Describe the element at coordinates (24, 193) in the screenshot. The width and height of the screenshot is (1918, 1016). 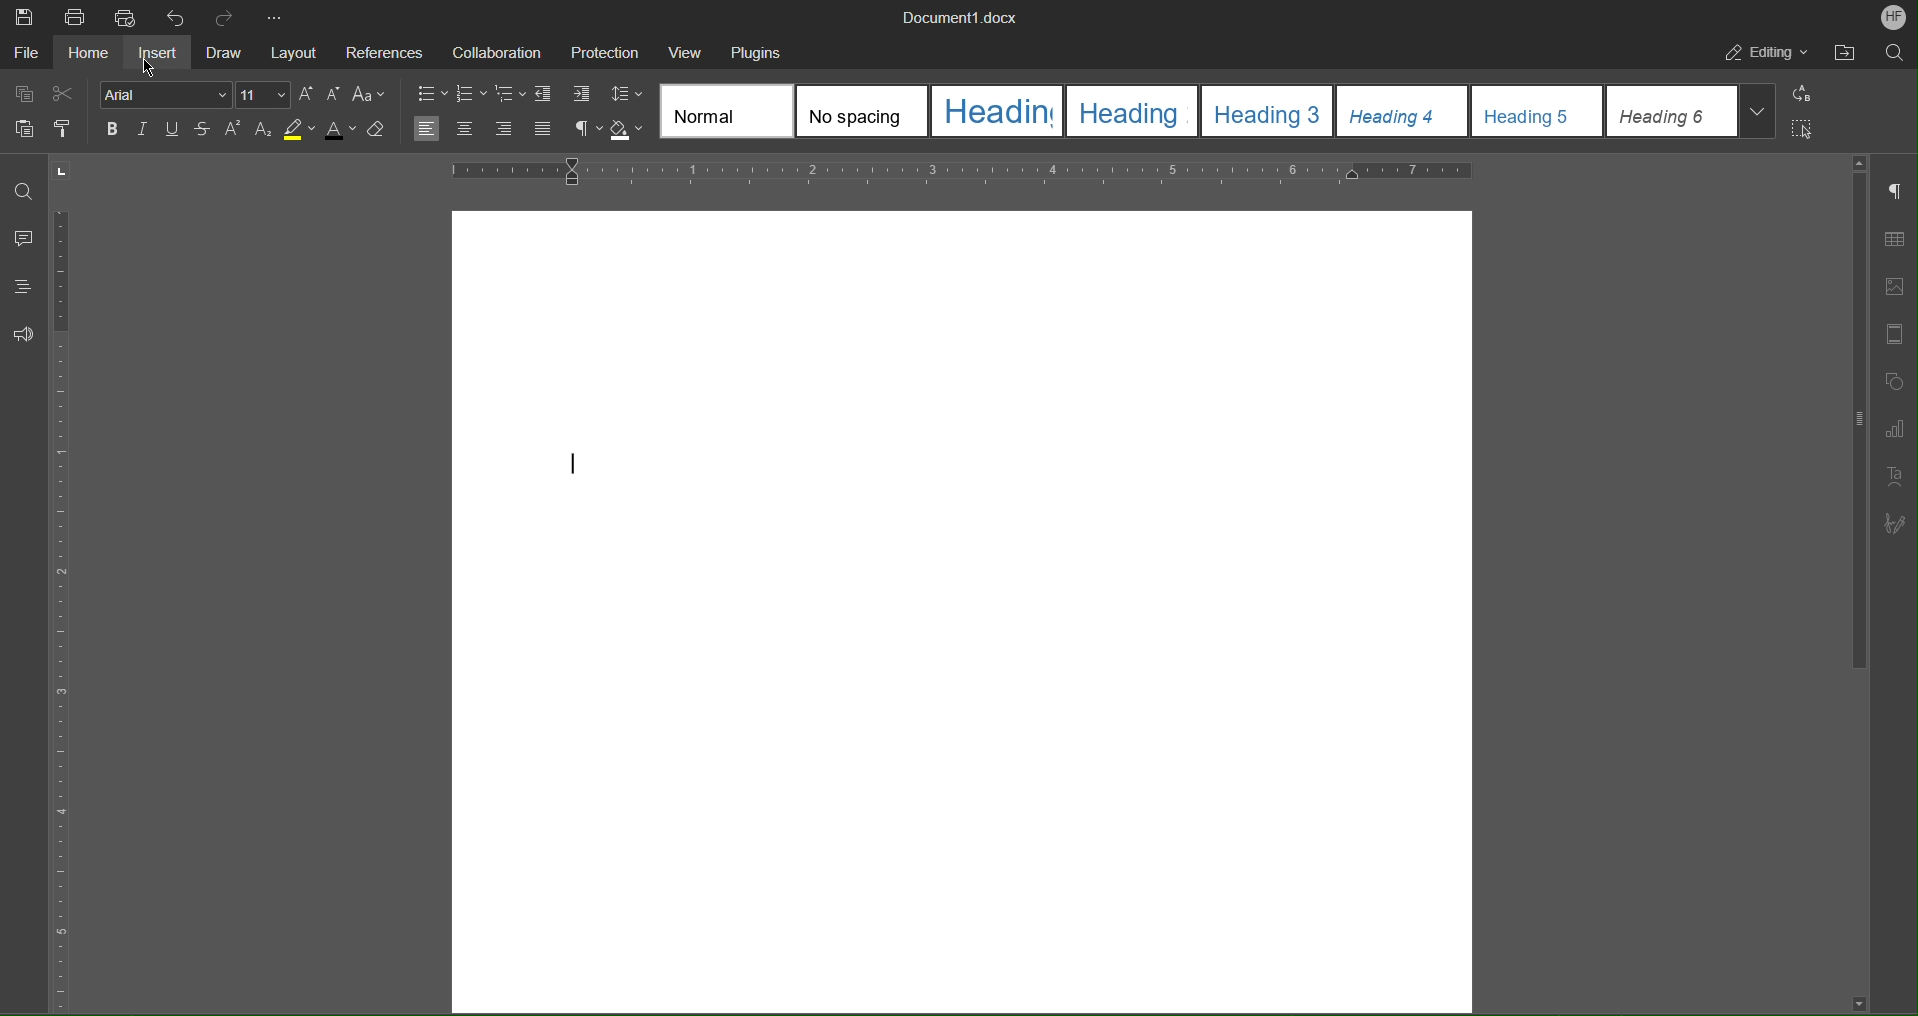
I see `Find` at that location.